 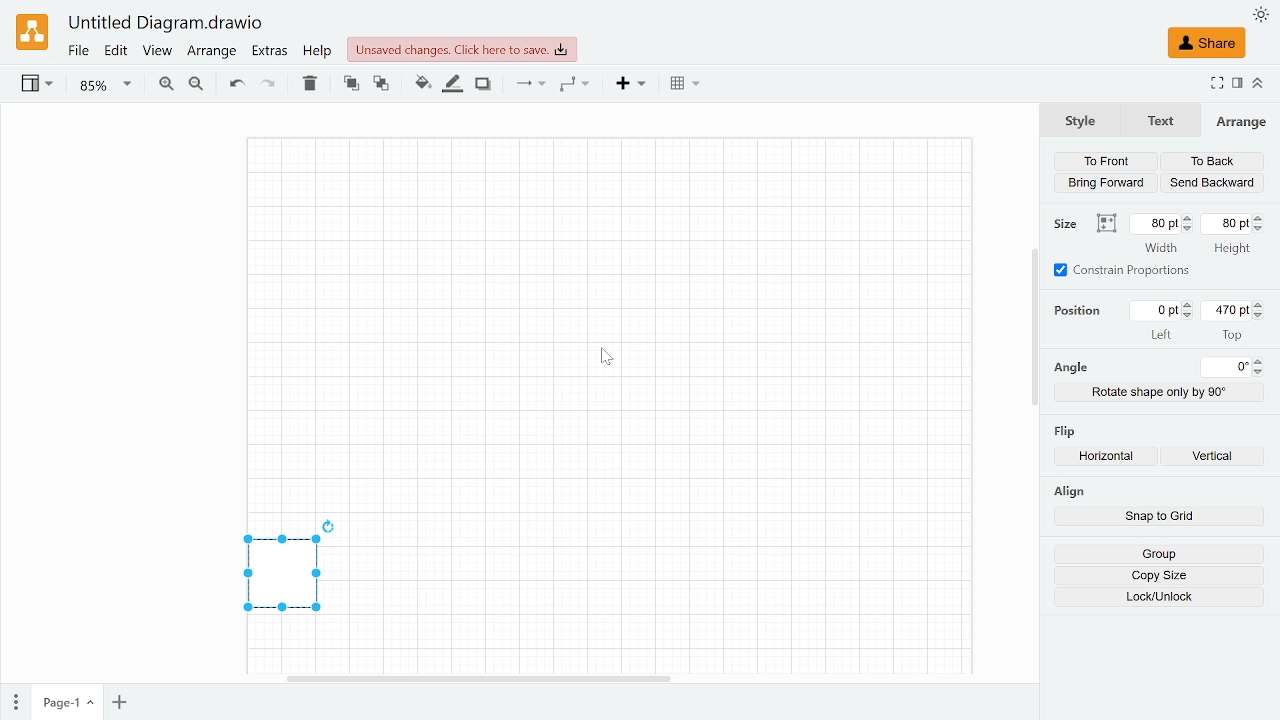 What do you see at coordinates (1068, 491) in the screenshot?
I see `align` at bounding box center [1068, 491].